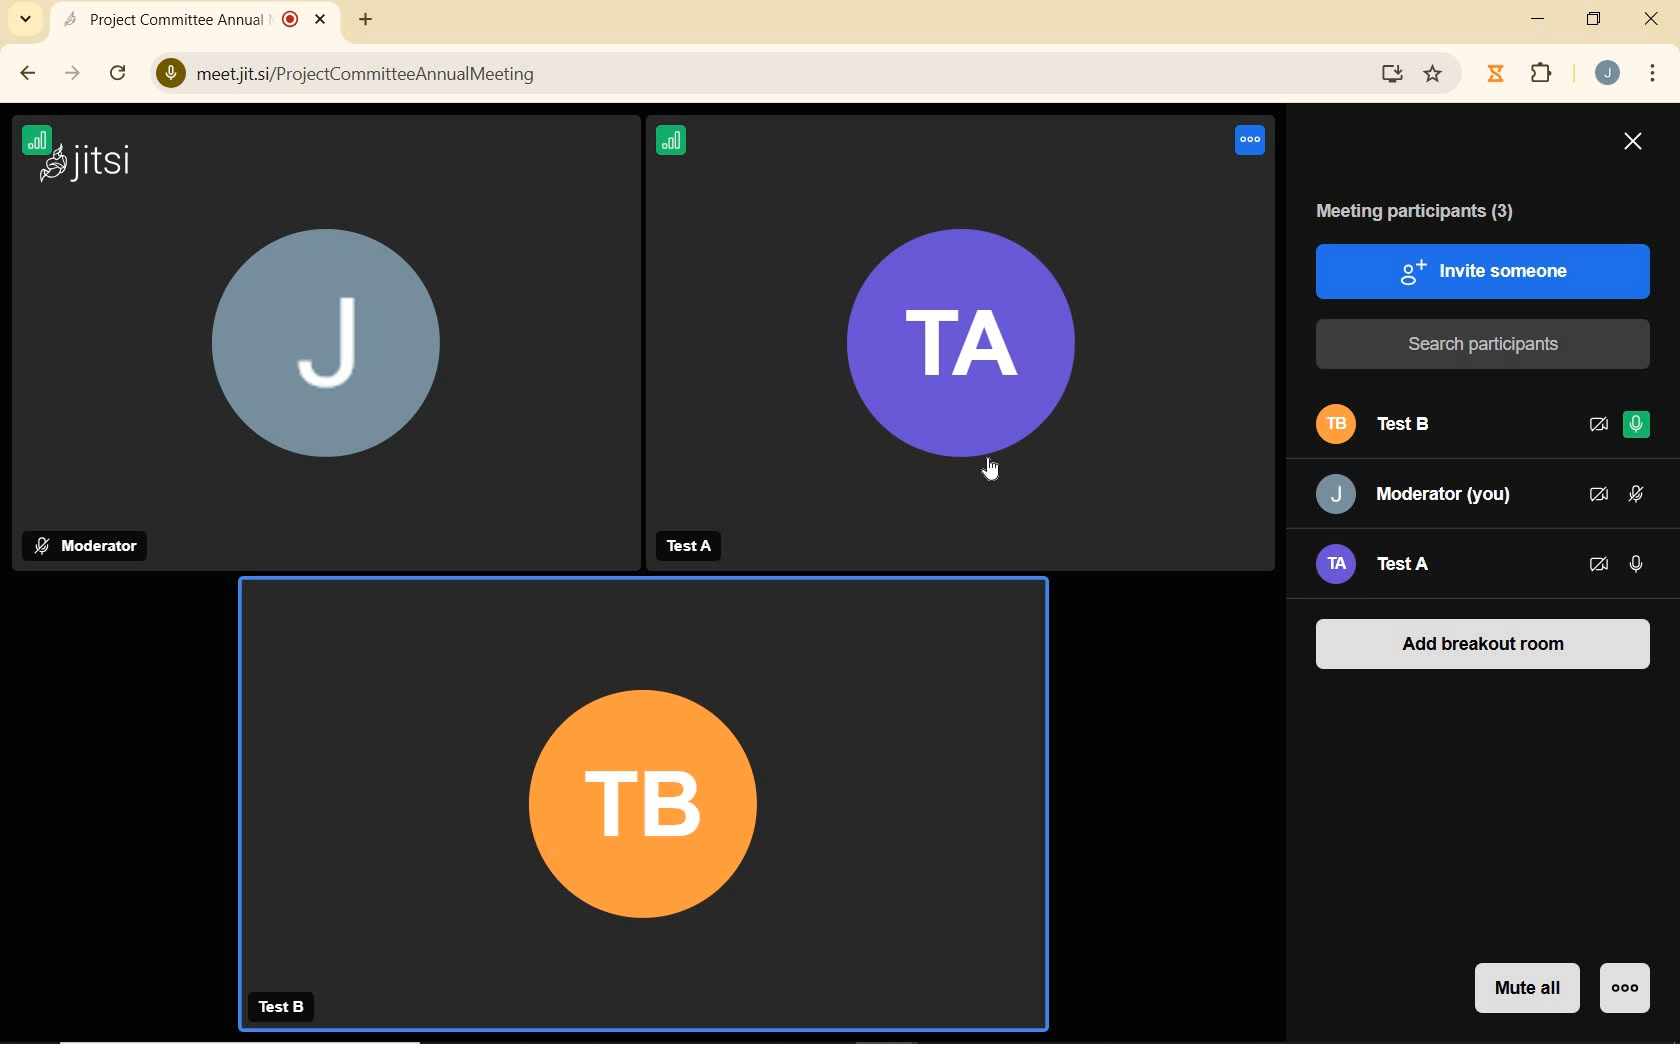 The height and width of the screenshot is (1044, 1680). What do you see at coordinates (1485, 344) in the screenshot?
I see `SEARCH PARTICIPANTS` at bounding box center [1485, 344].